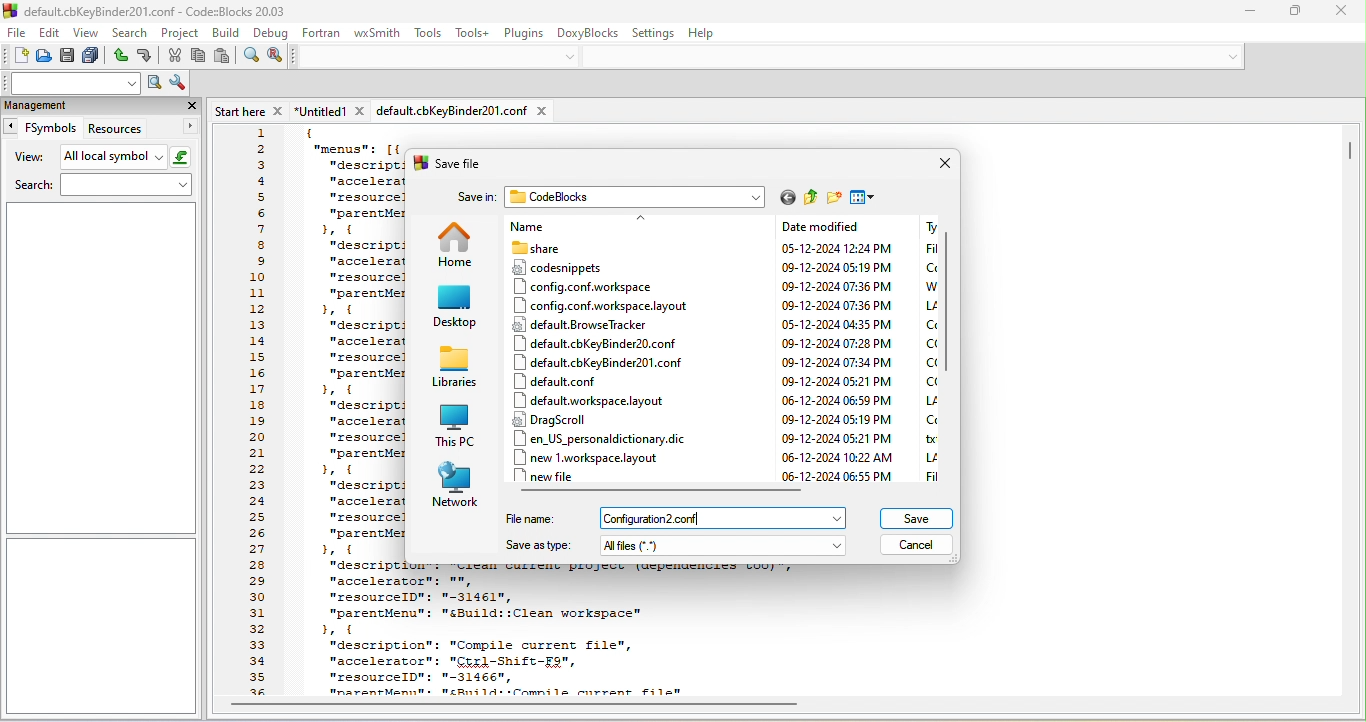 The height and width of the screenshot is (722, 1366). I want to click on line numbering, so click(257, 410).